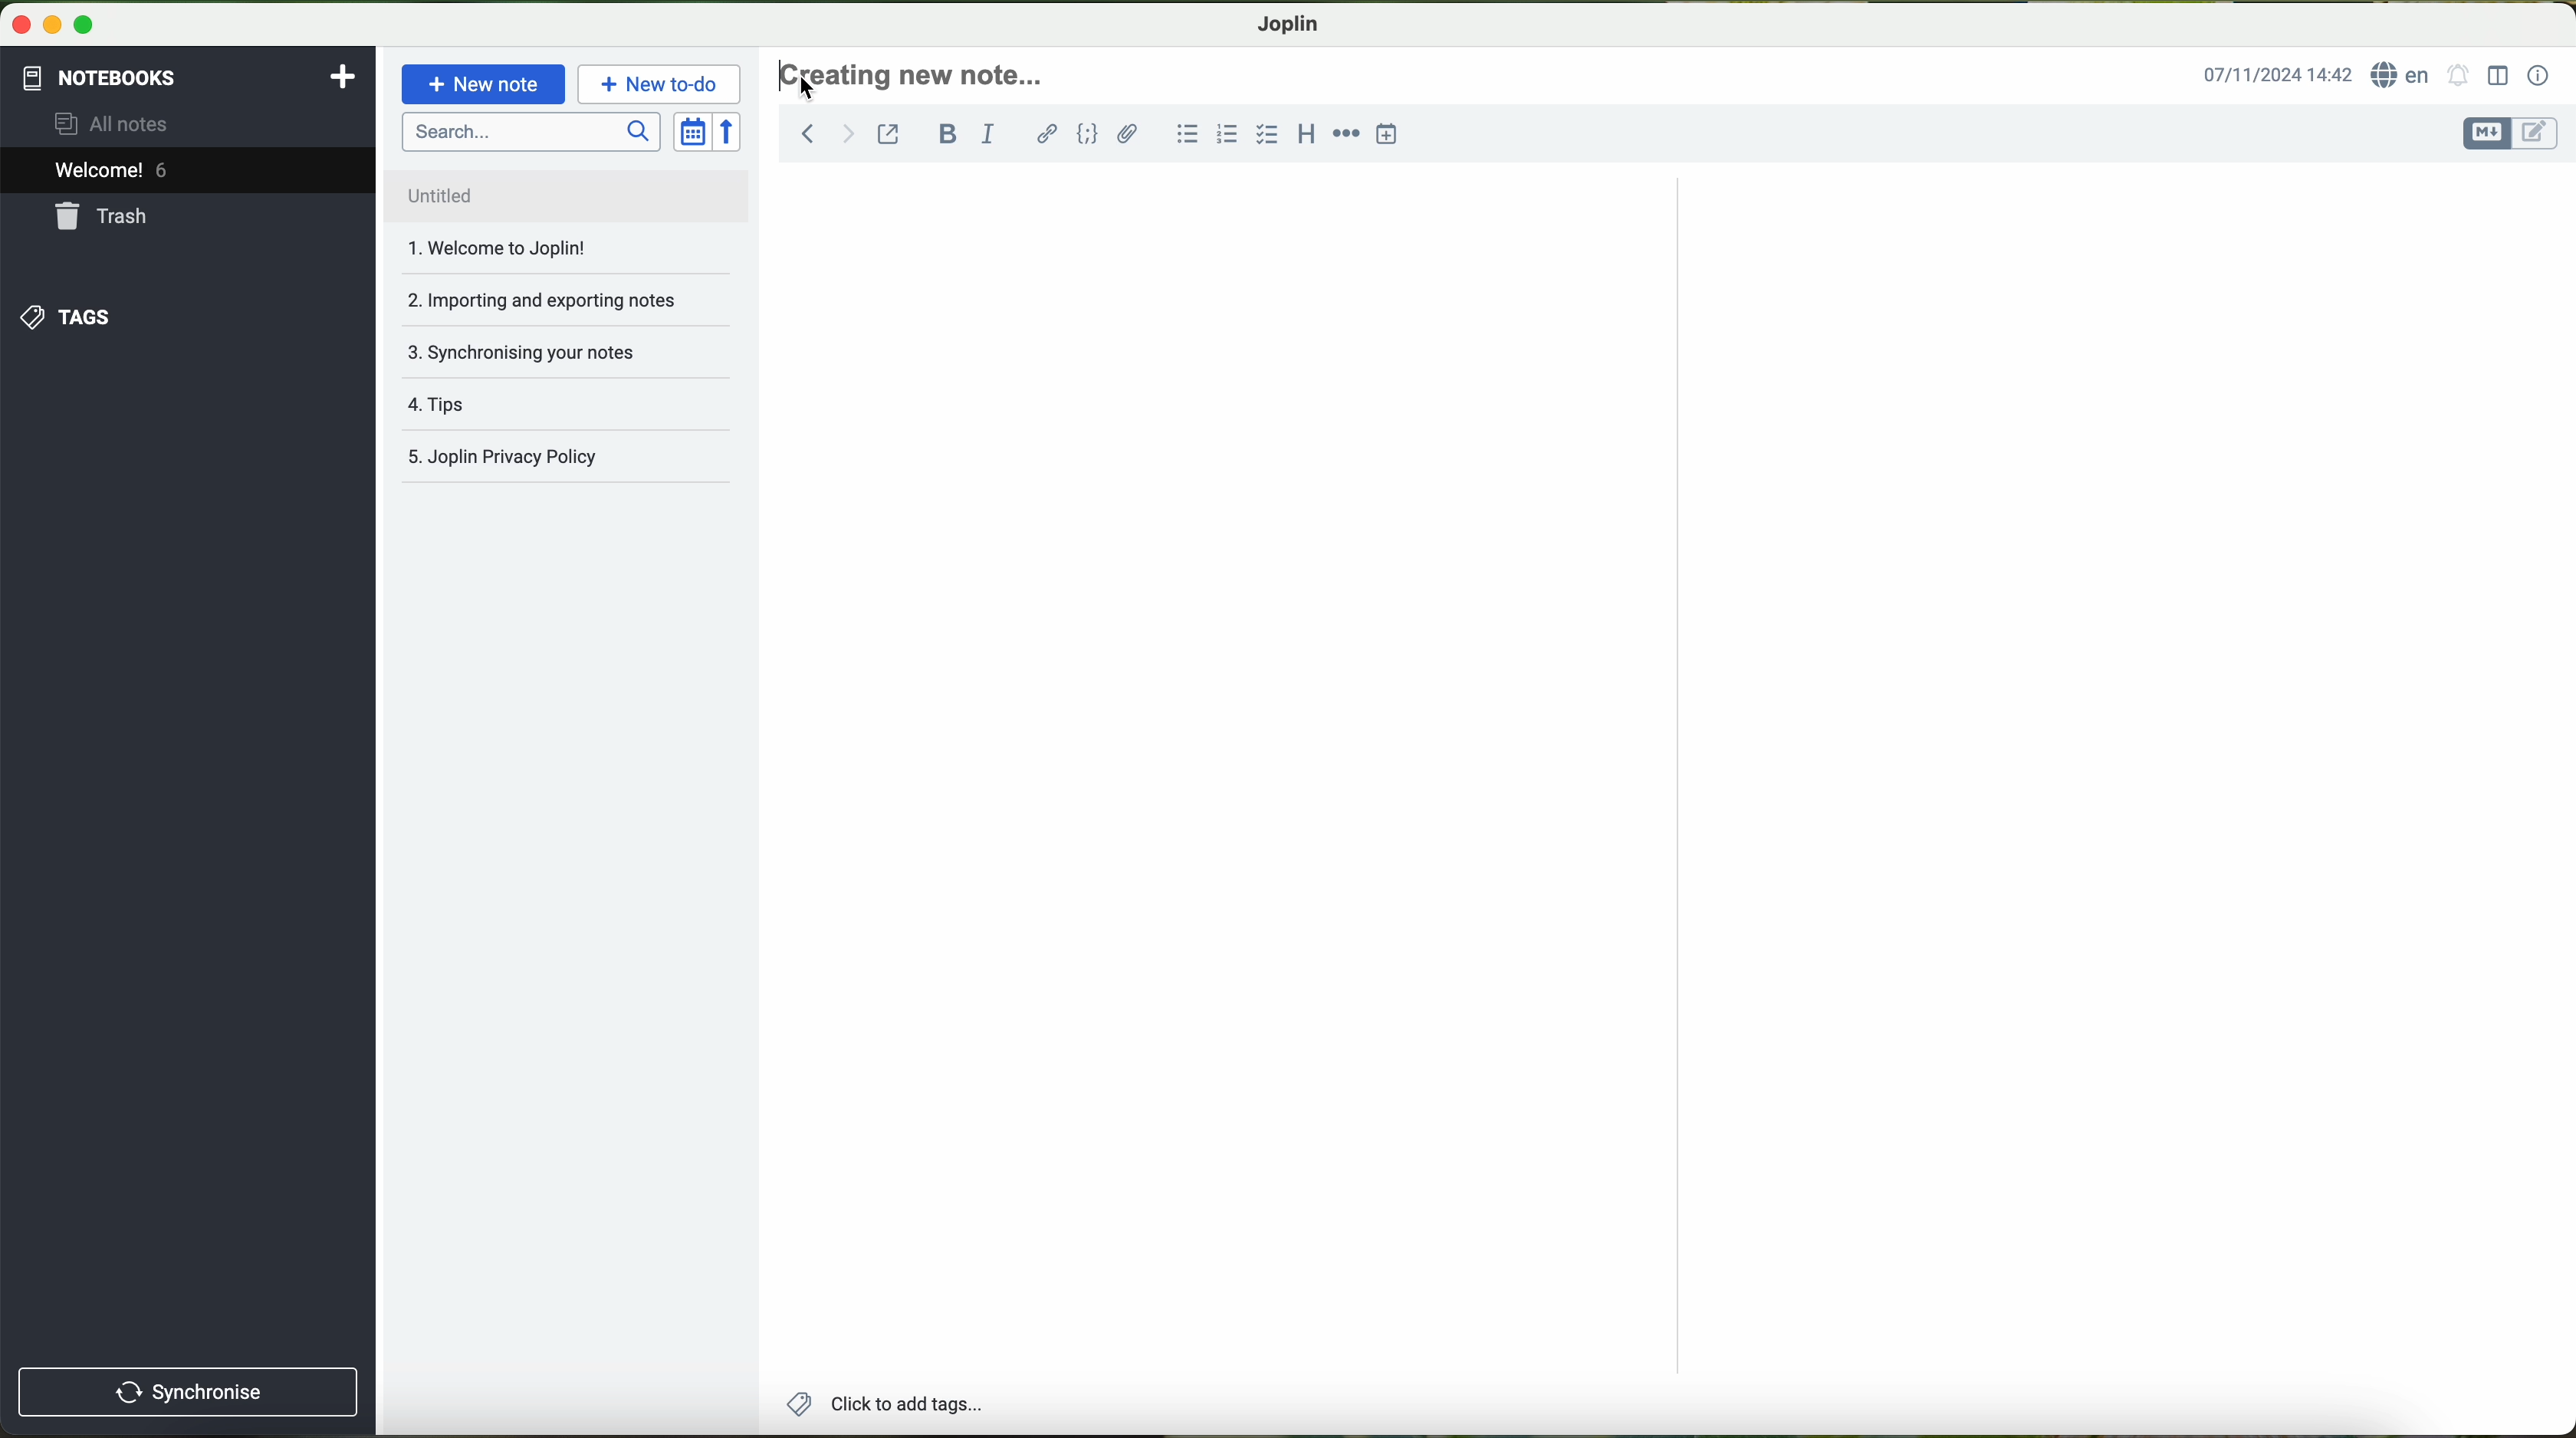  What do you see at coordinates (1309, 136) in the screenshot?
I see `heading` at bounding box center [1309, 136].